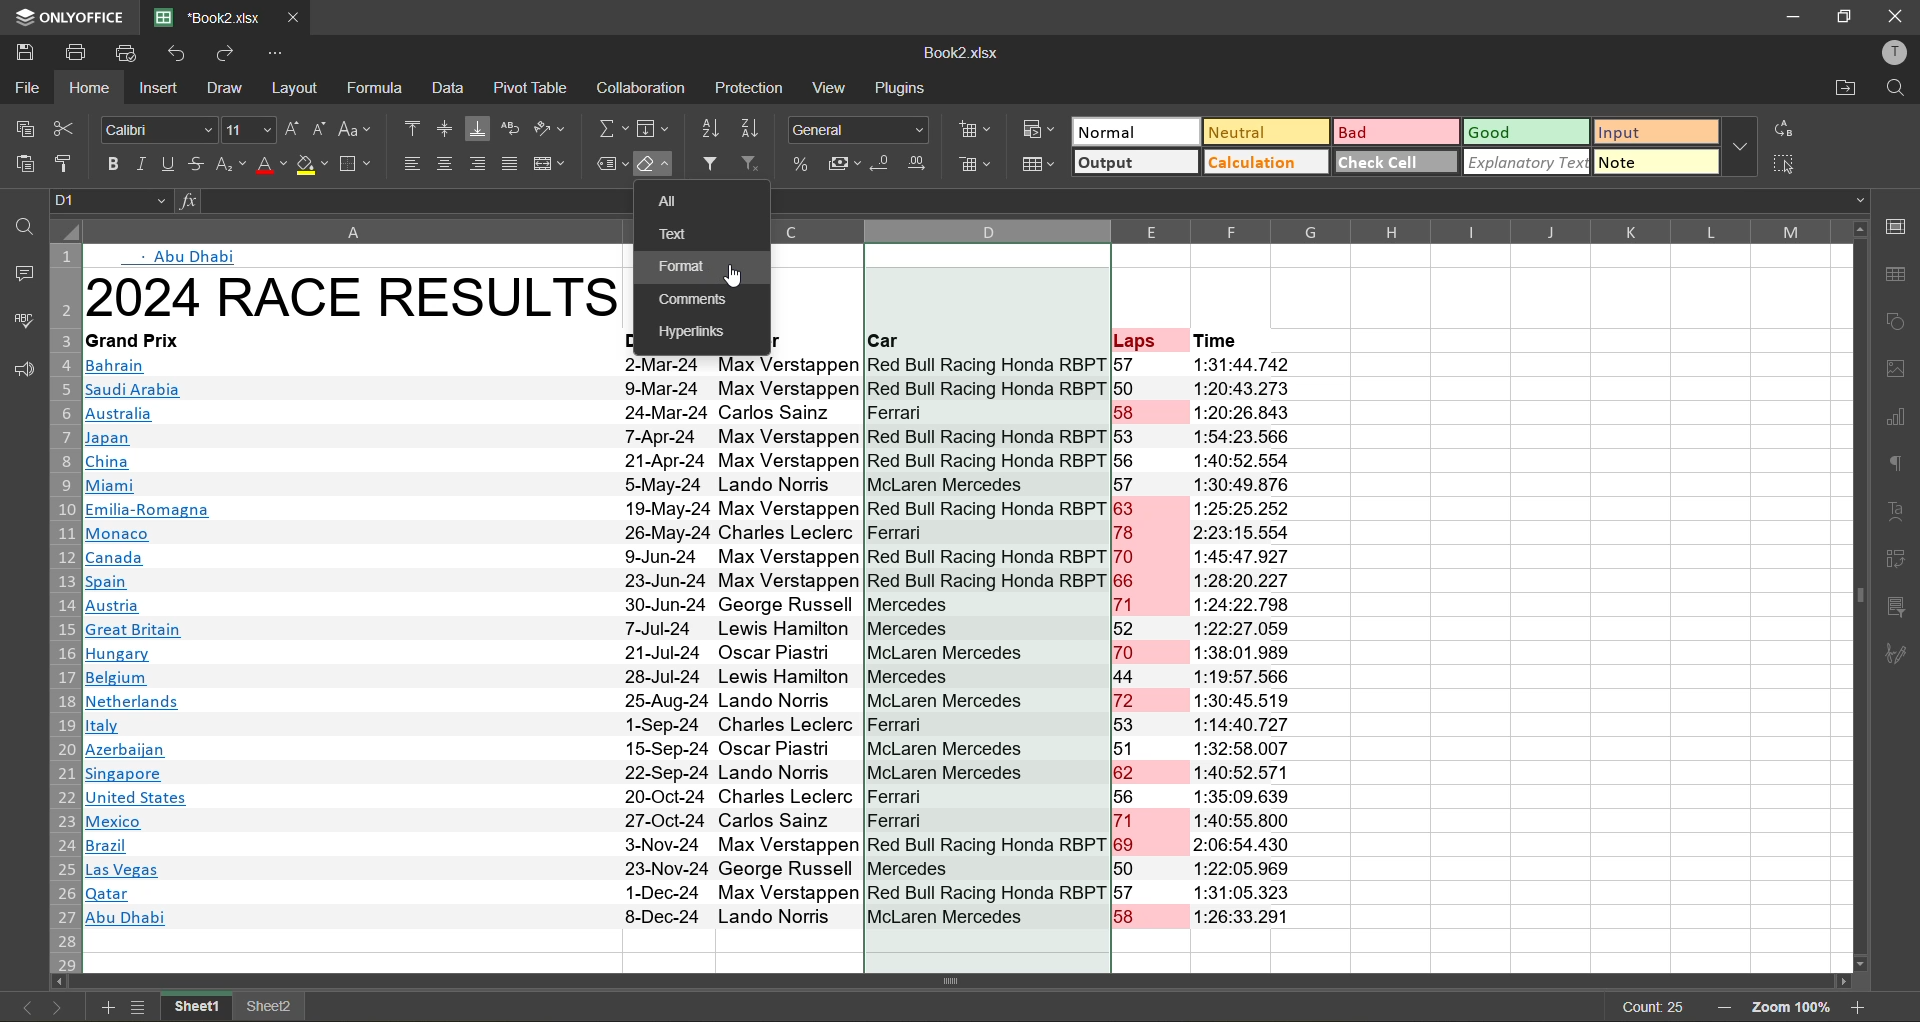 This screenshot has width=1920, height=1022. What do you see at coordinates (1903, 274) in the screenshot?
I see `table` at bounding box center [1903, 274].